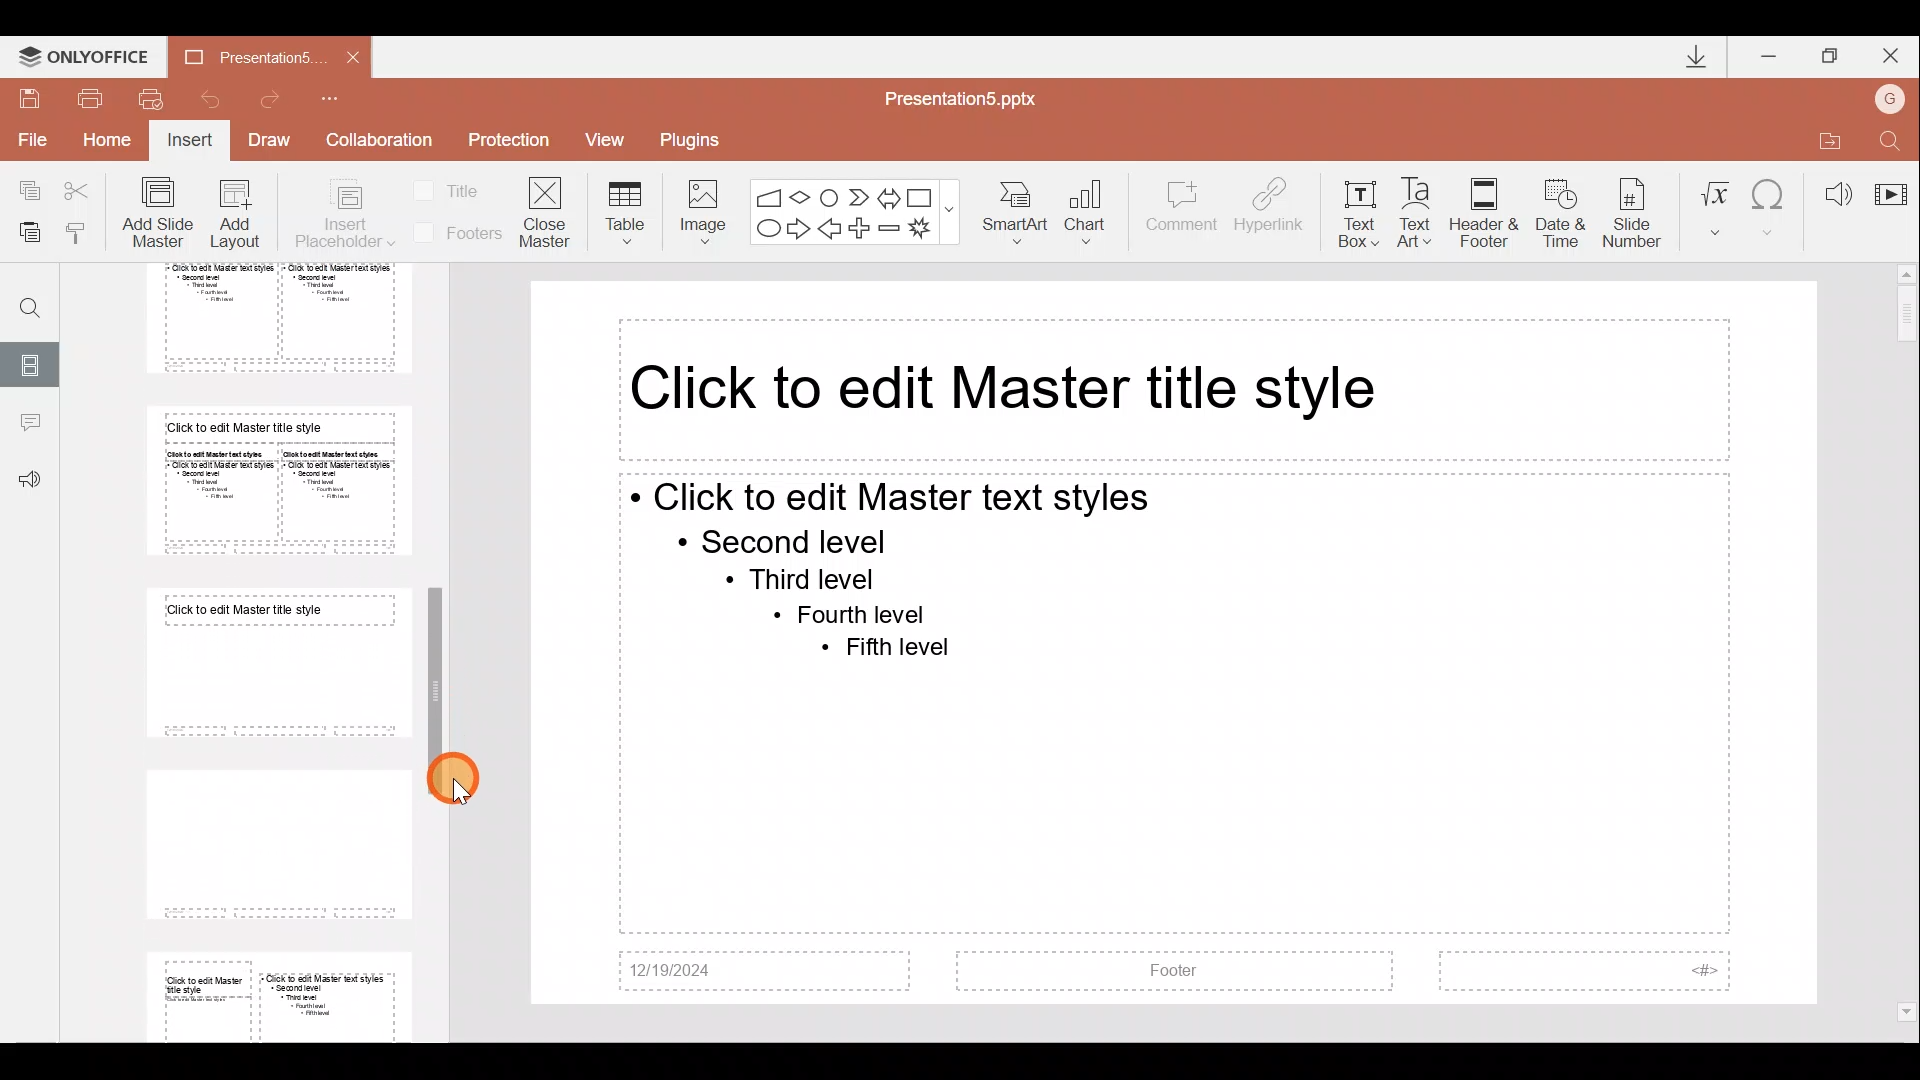 The image size is (1920, 1080). What do you see at coordinates (1636, 209) in the screenshot?
I see `Slide number` at bounding box center [1636, 209].